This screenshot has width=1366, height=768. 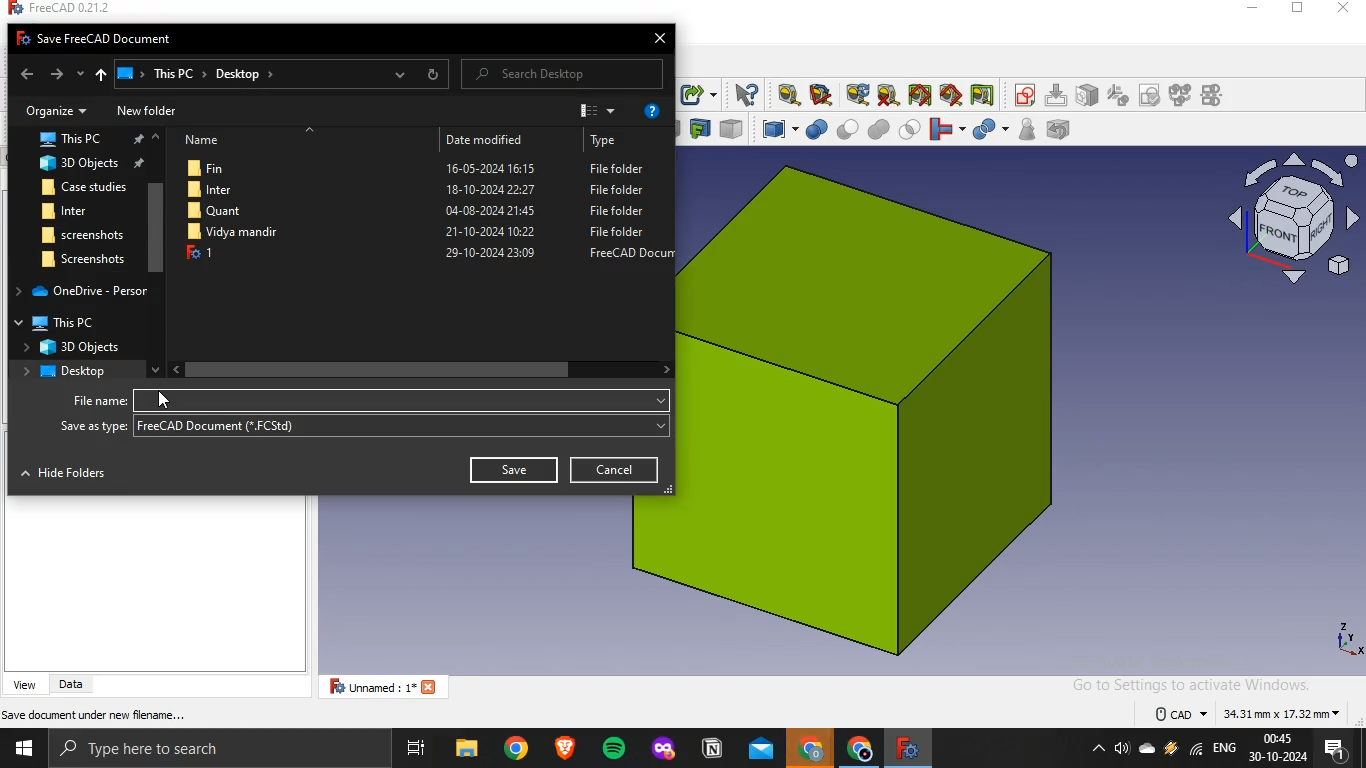 I want to click on color per face, so click(x=731, y=129).